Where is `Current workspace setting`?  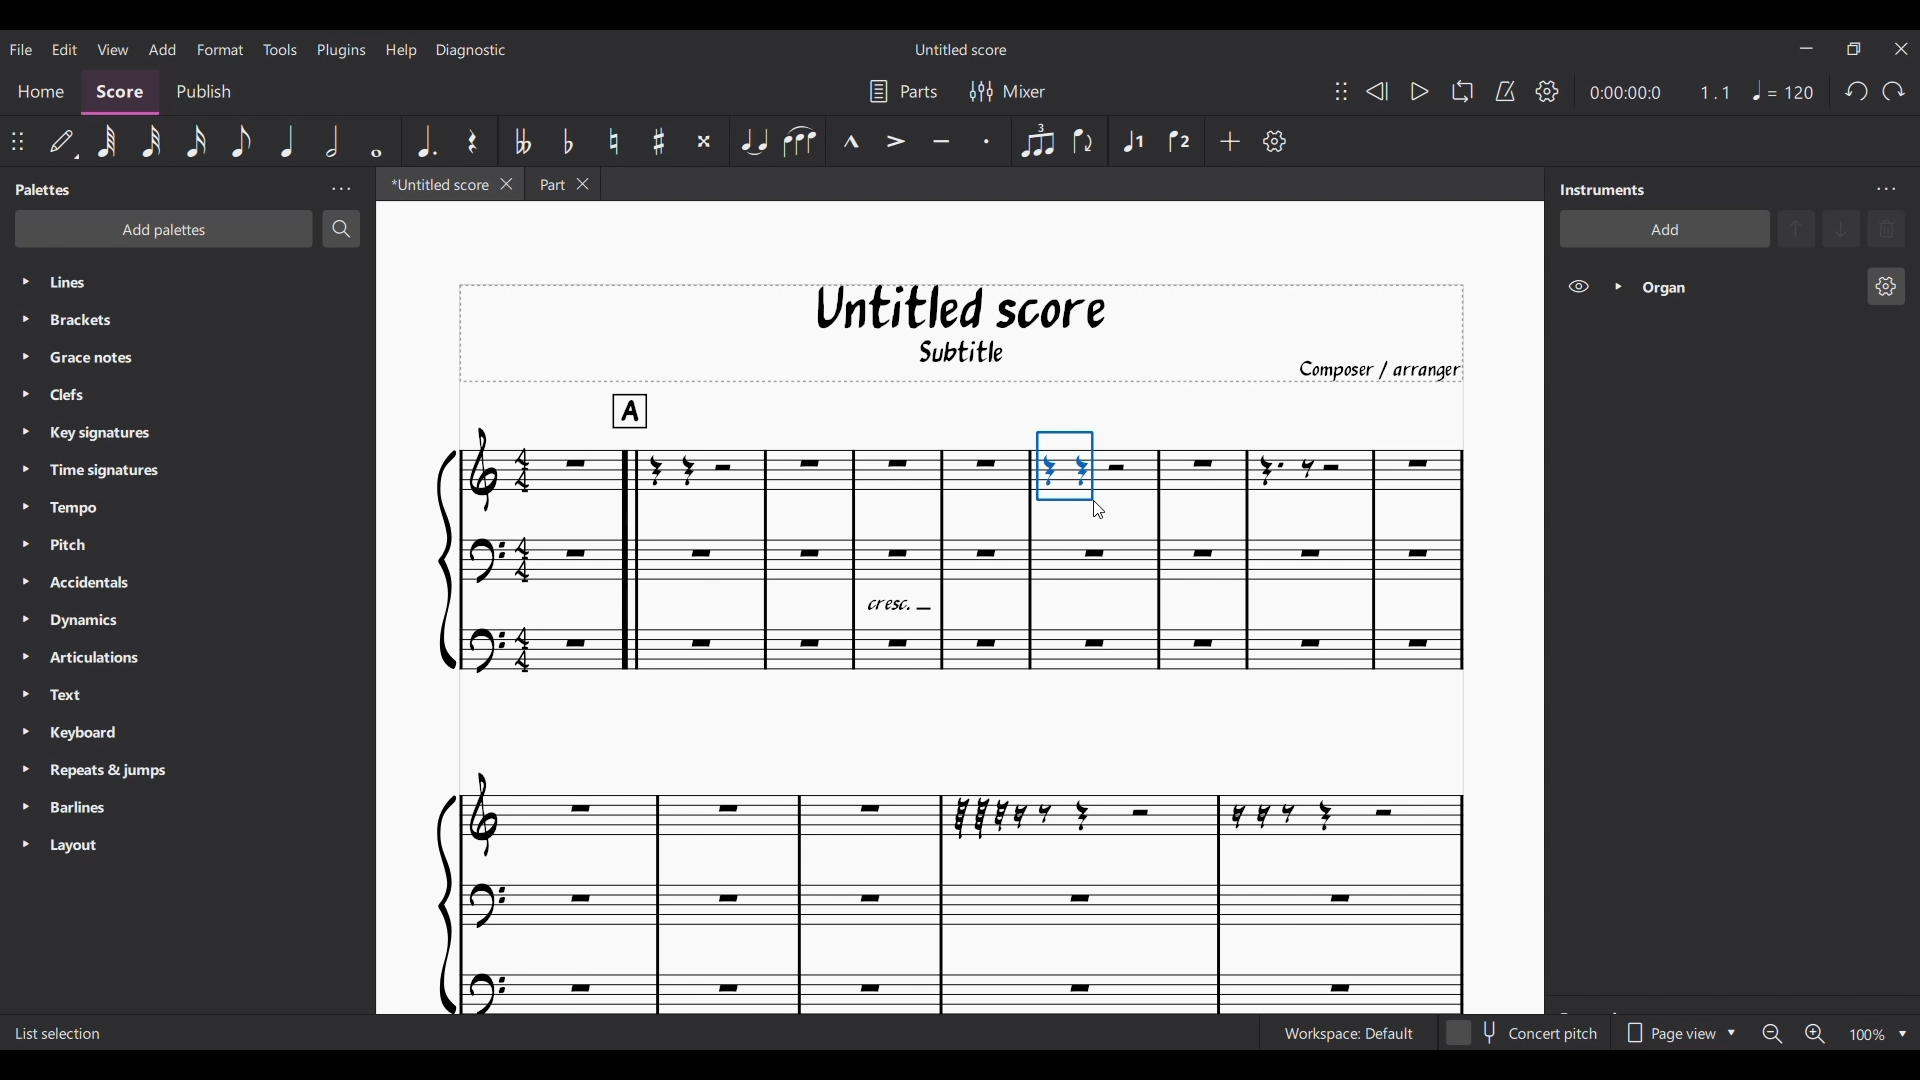 Current workspace setting is located at coordinates (1348, 1034).